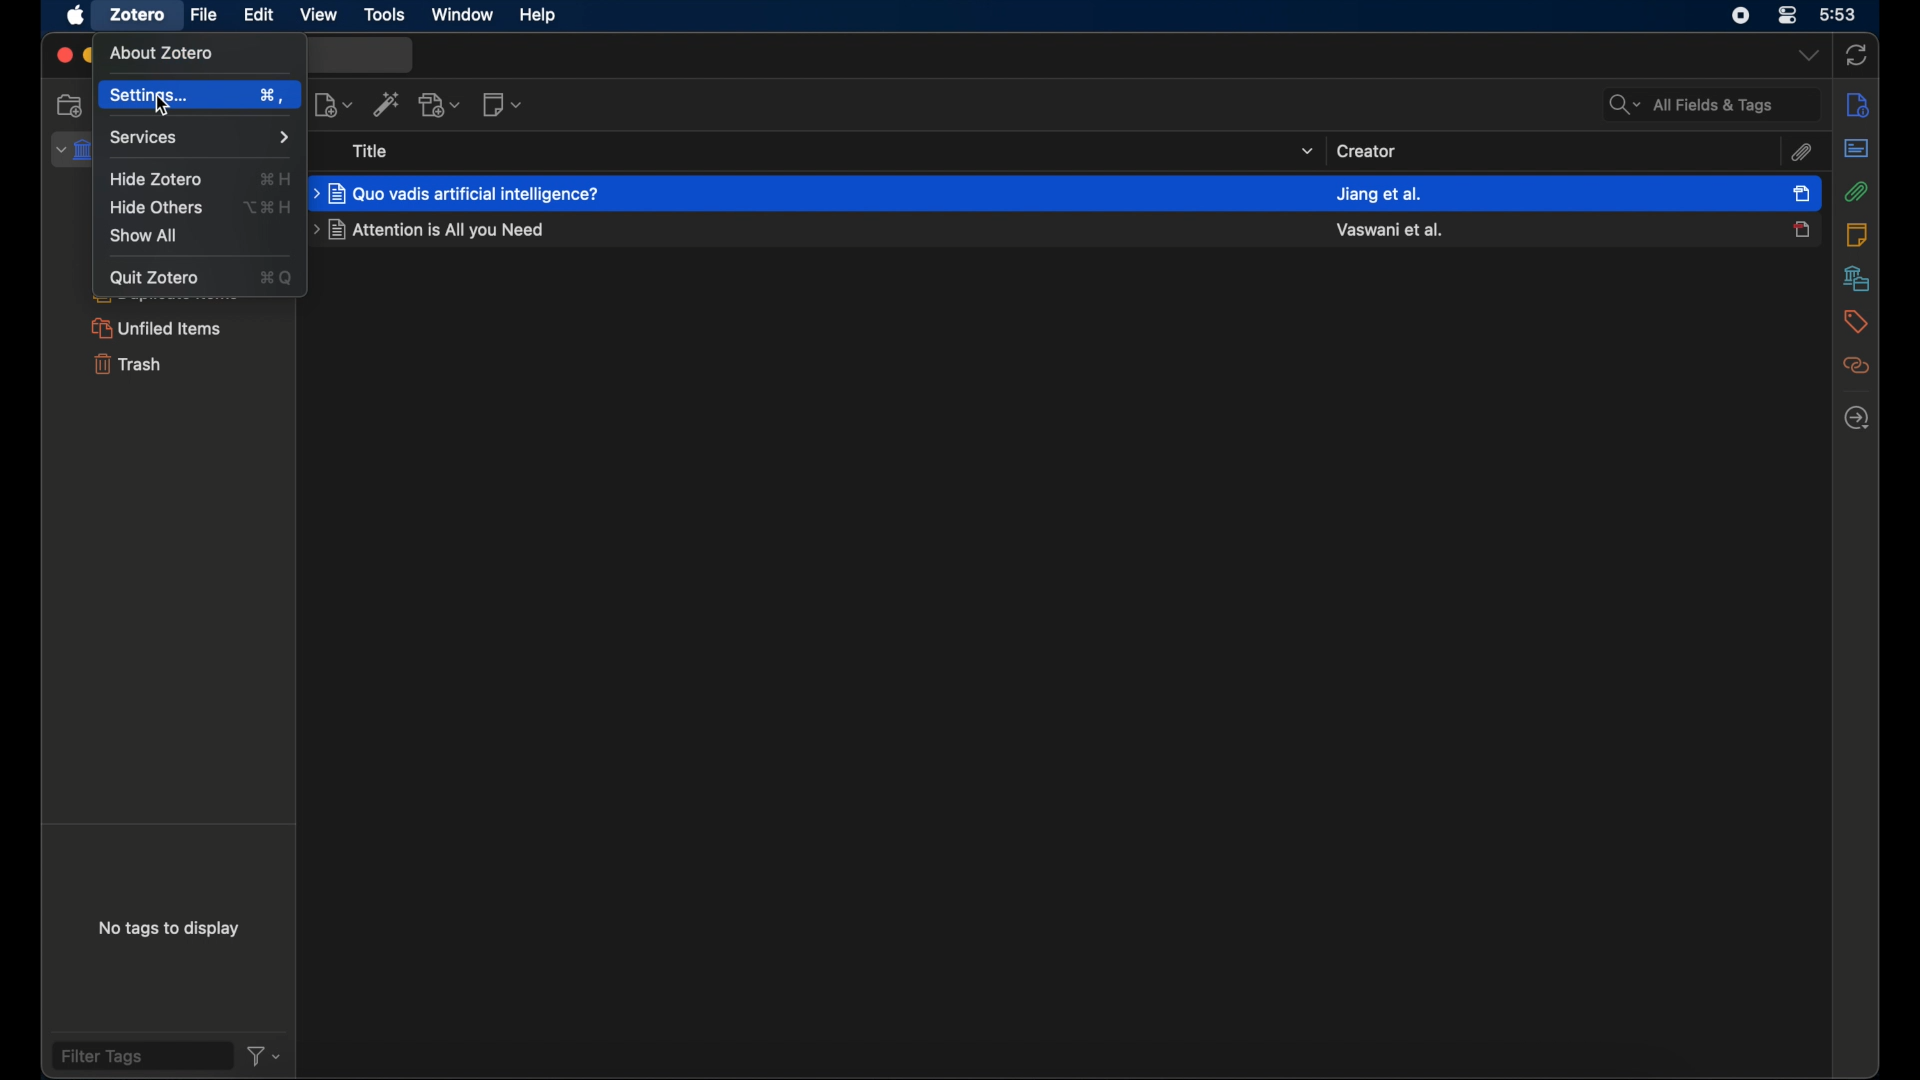  Describe the element at coordinates (1367, 151) in the screenshot. I see `creator` at that location.